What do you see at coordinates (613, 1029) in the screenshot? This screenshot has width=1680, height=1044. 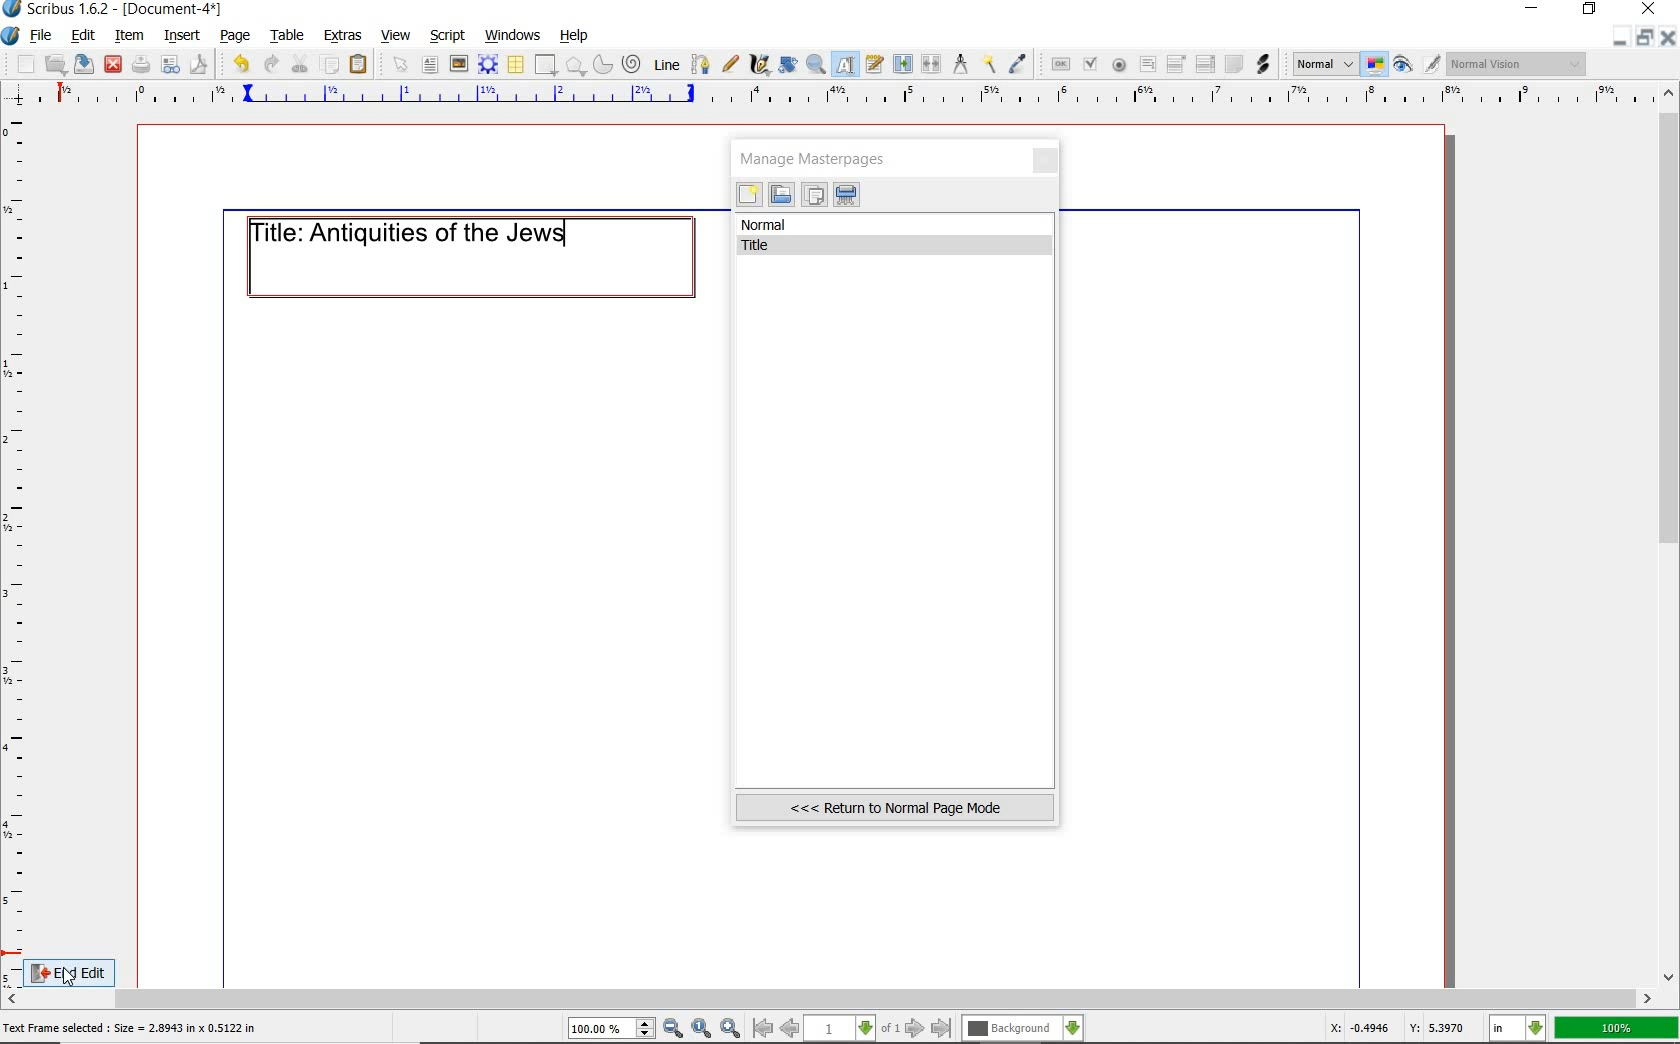 I see `100.00%` at bounding box center [613, 1029].